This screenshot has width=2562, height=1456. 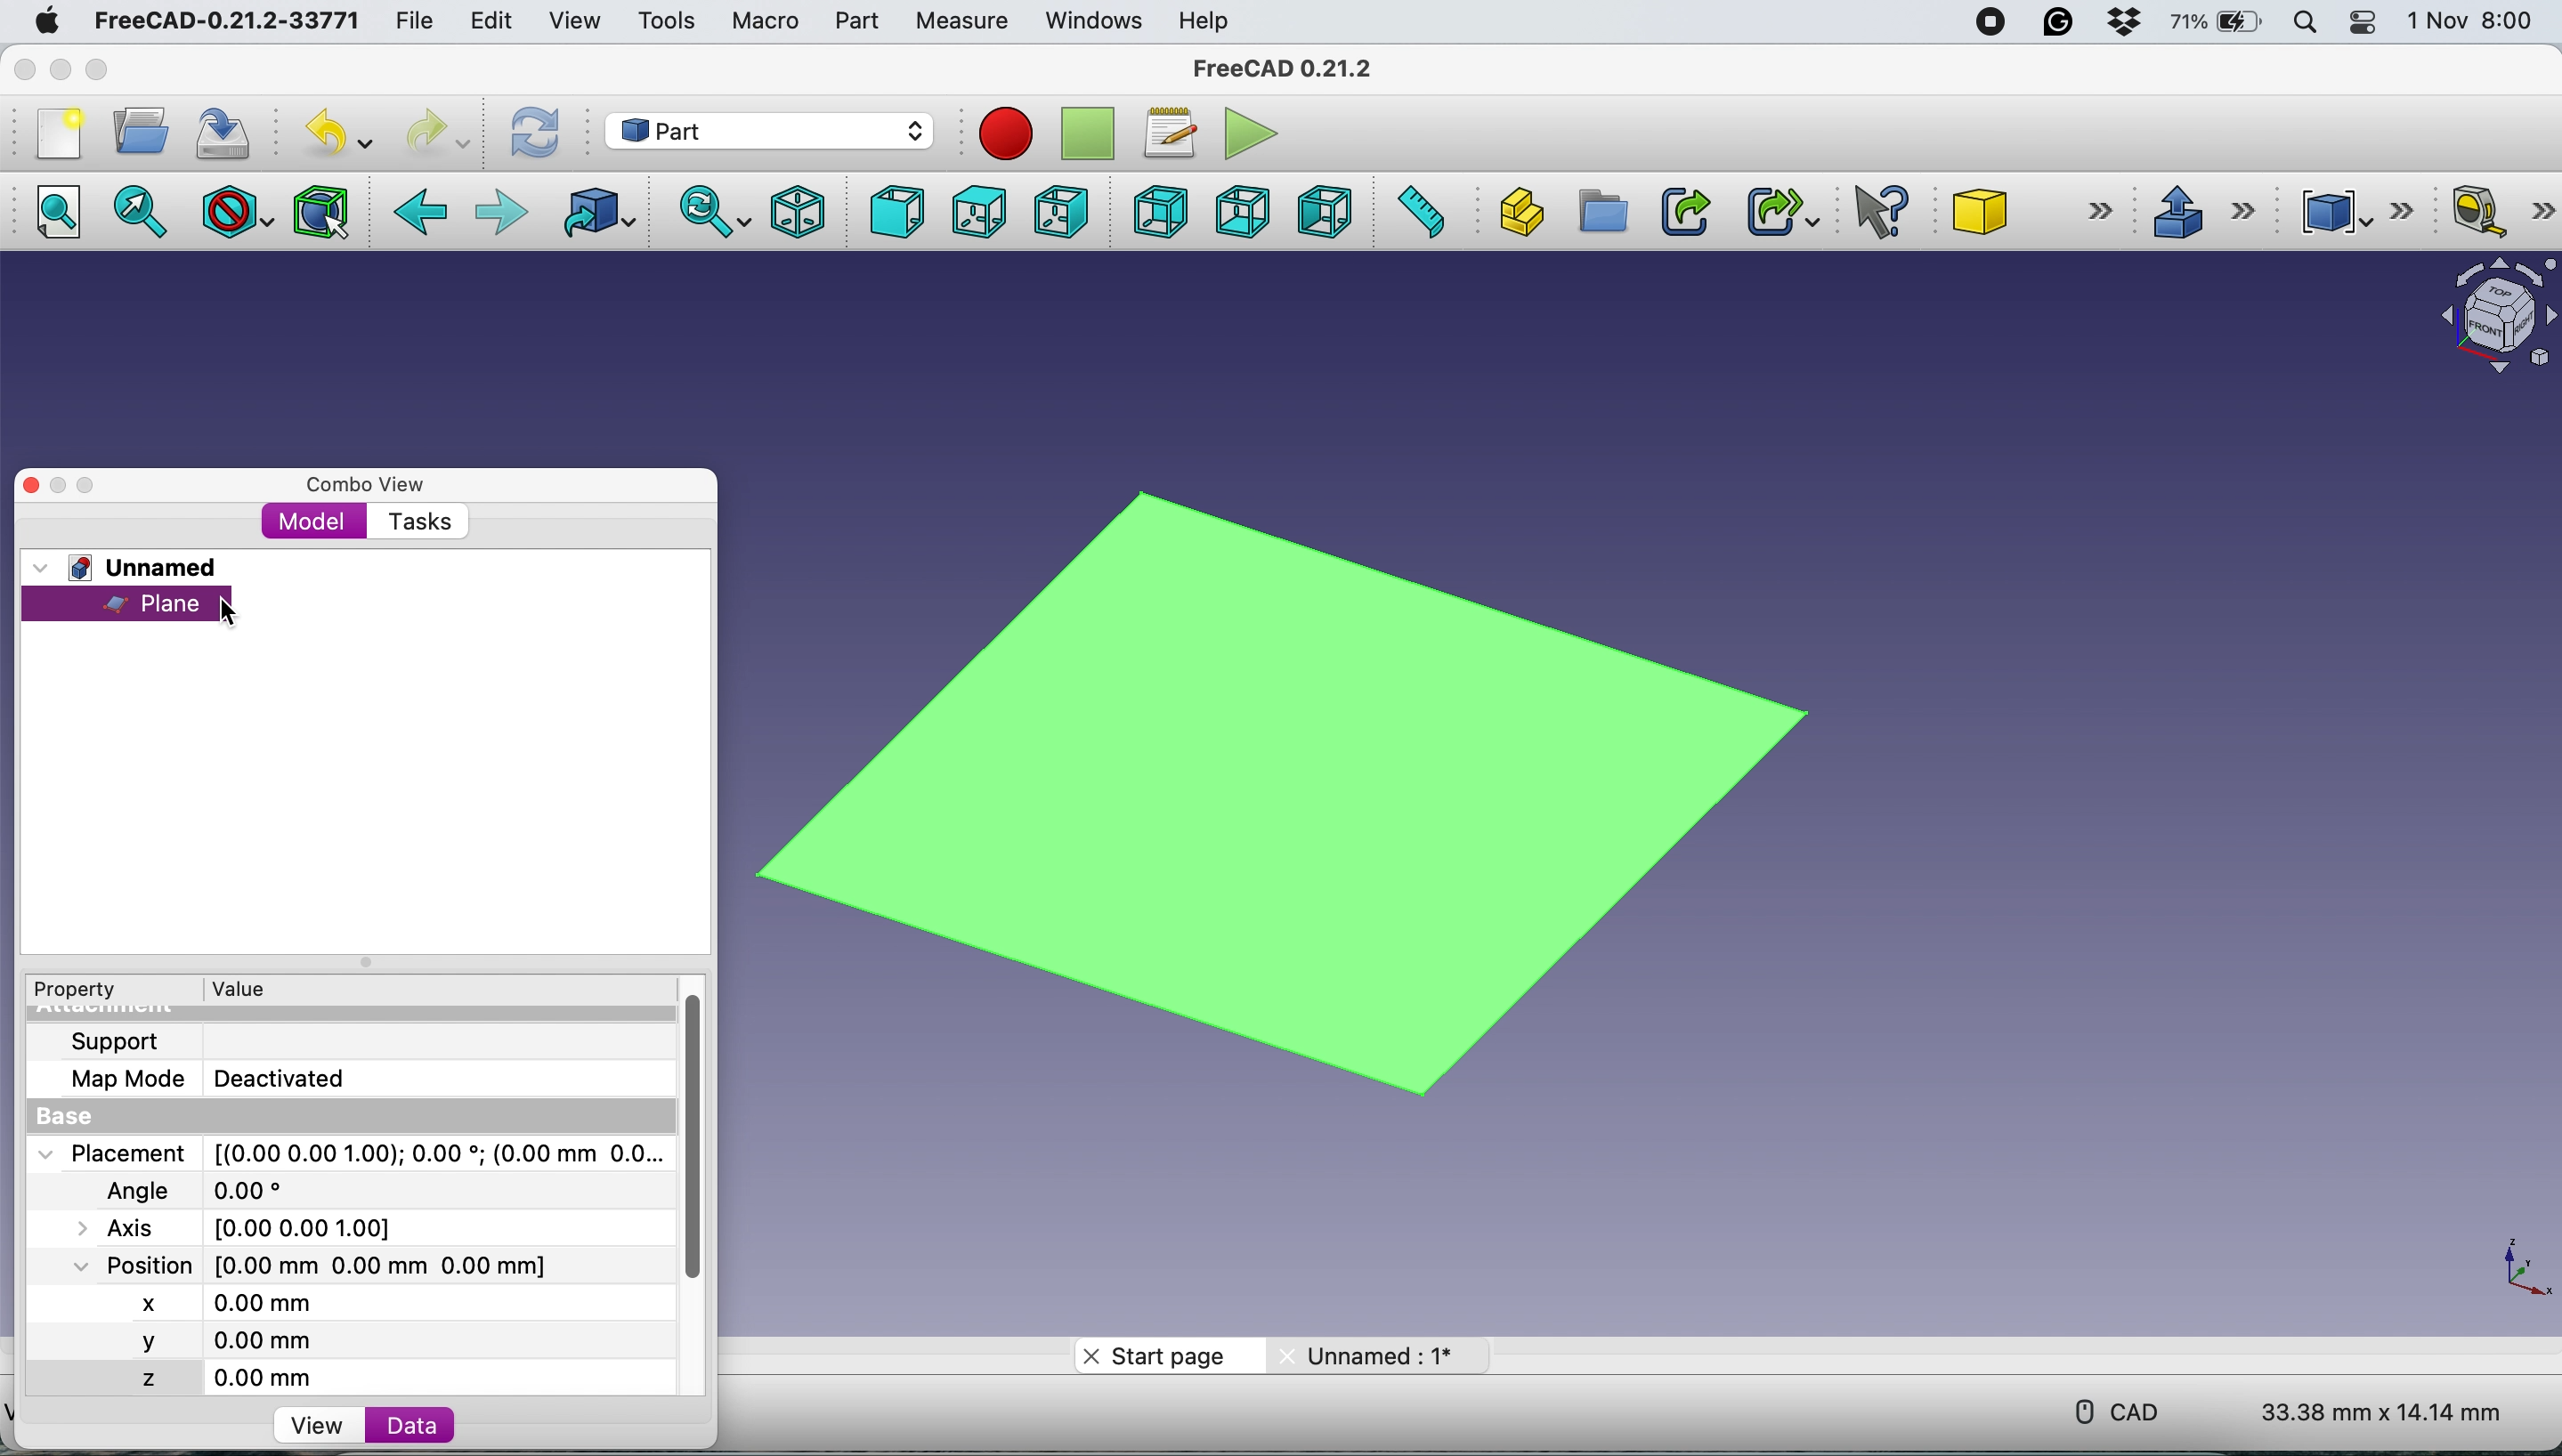 I want to click on compound tools, so click(x=2362, y=206).